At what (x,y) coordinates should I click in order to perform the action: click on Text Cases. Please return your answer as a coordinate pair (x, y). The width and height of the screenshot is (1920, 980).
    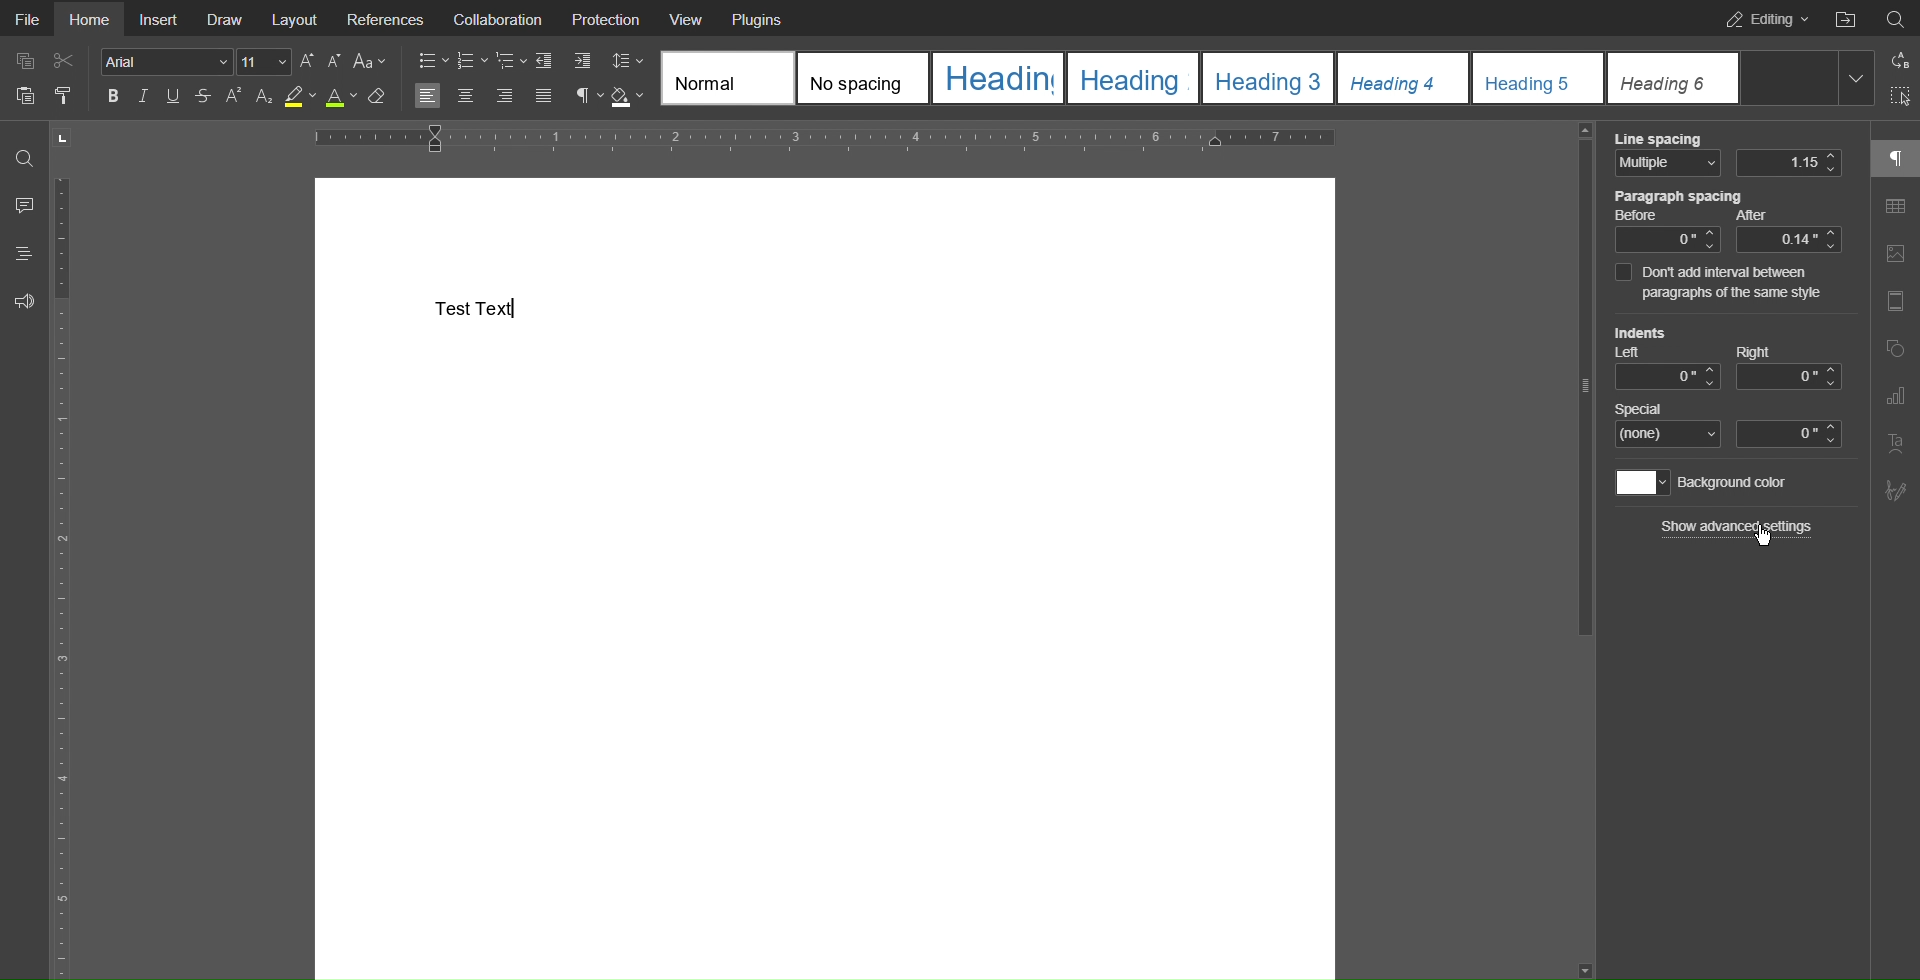
    Looking at the image, I should click on (368, 61).